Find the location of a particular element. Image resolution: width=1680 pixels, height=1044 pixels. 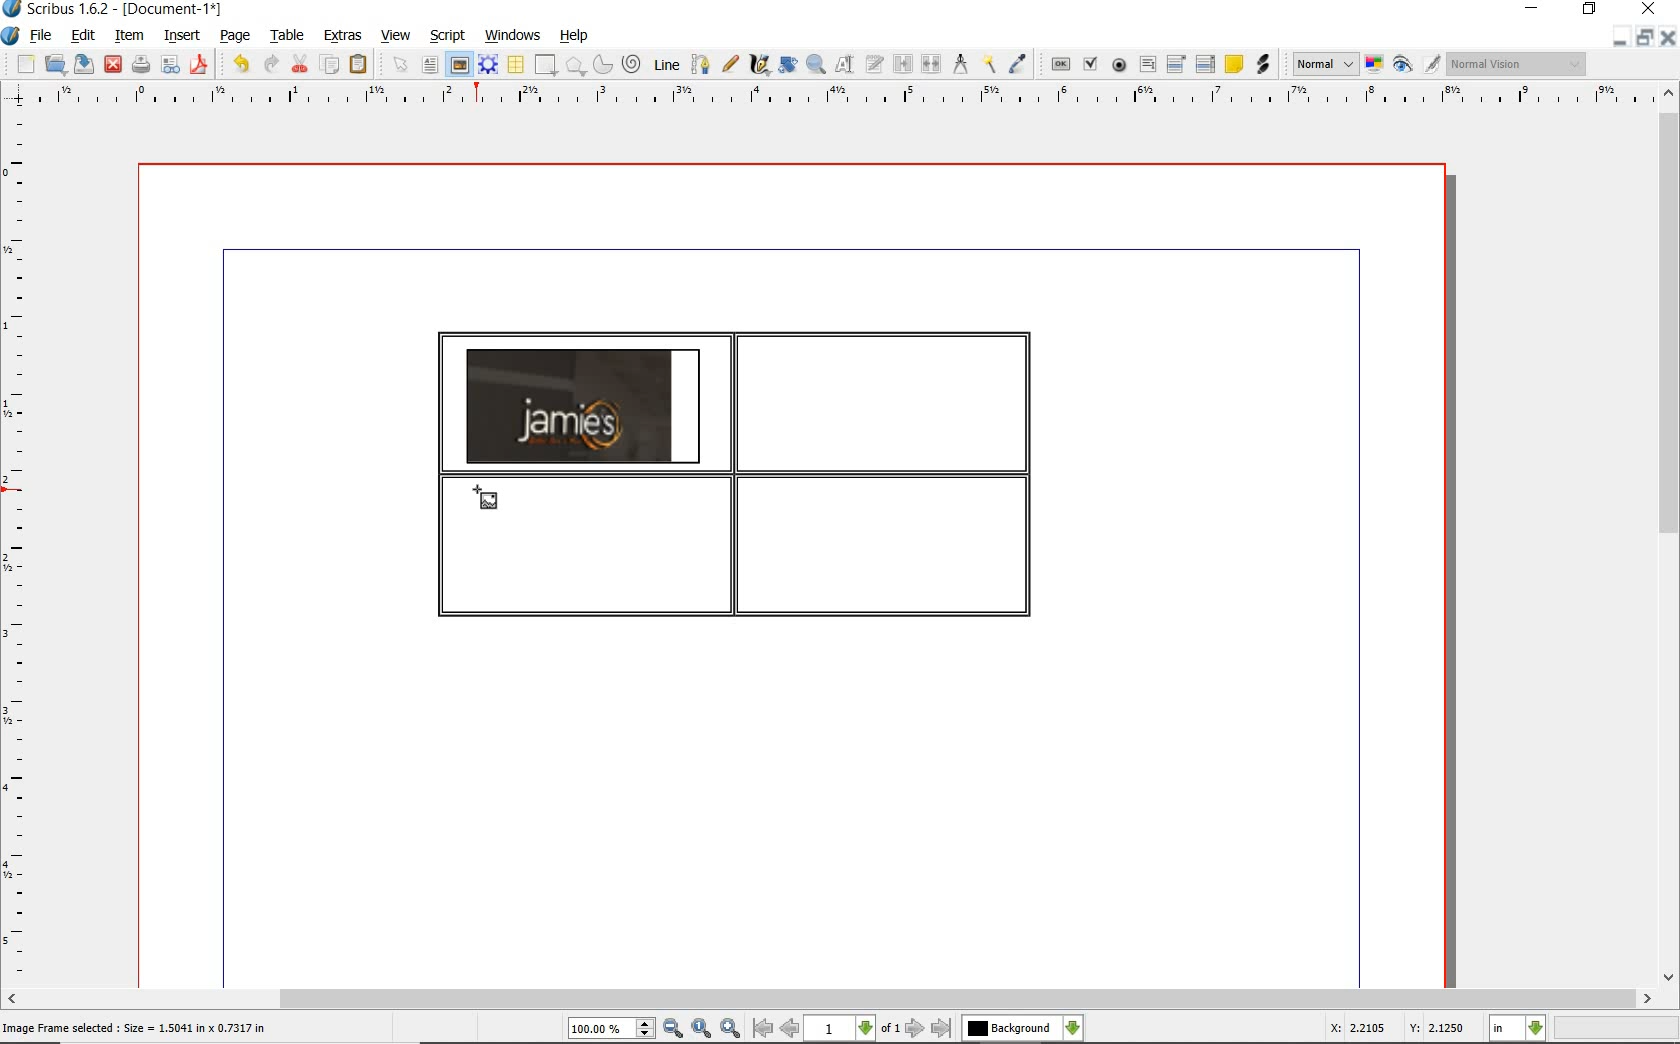

edit is located at coordinates (81, 36).